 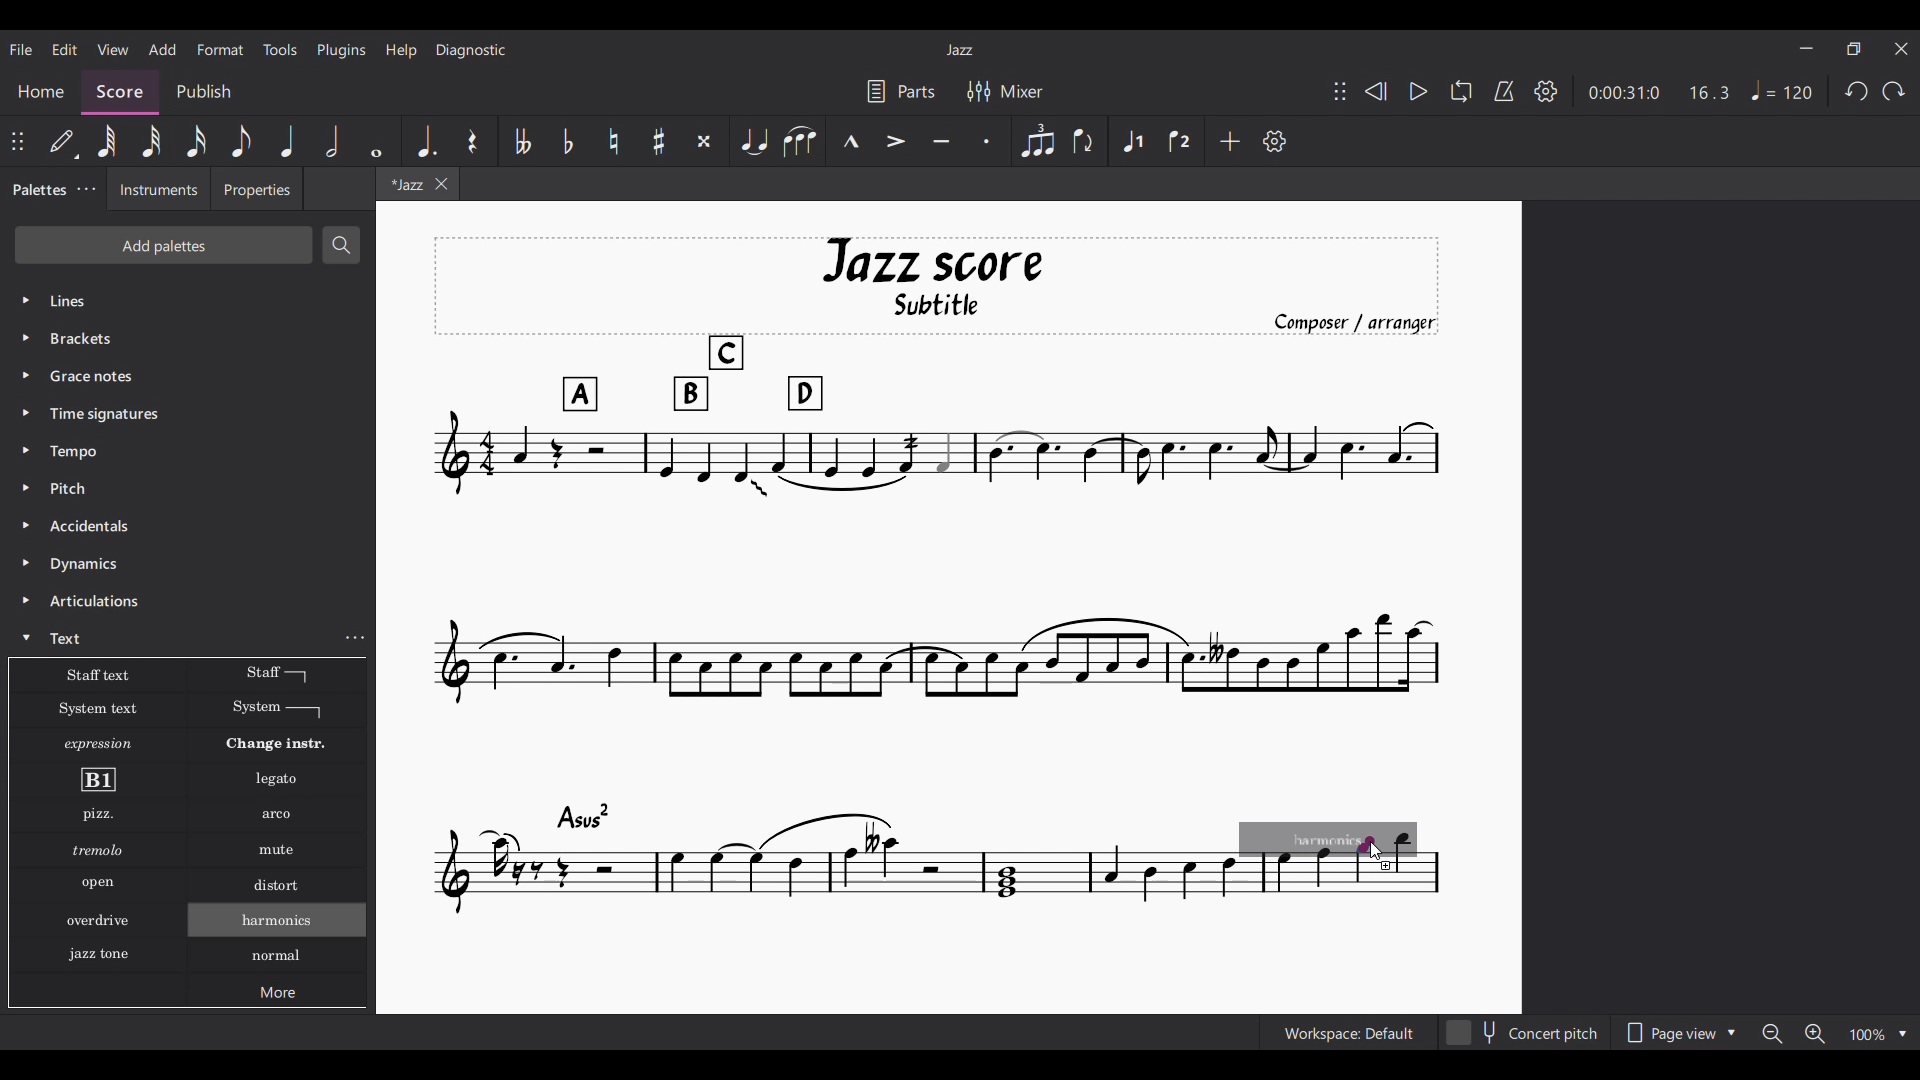 I want to click on Pizz, so click(x=96, y=816).